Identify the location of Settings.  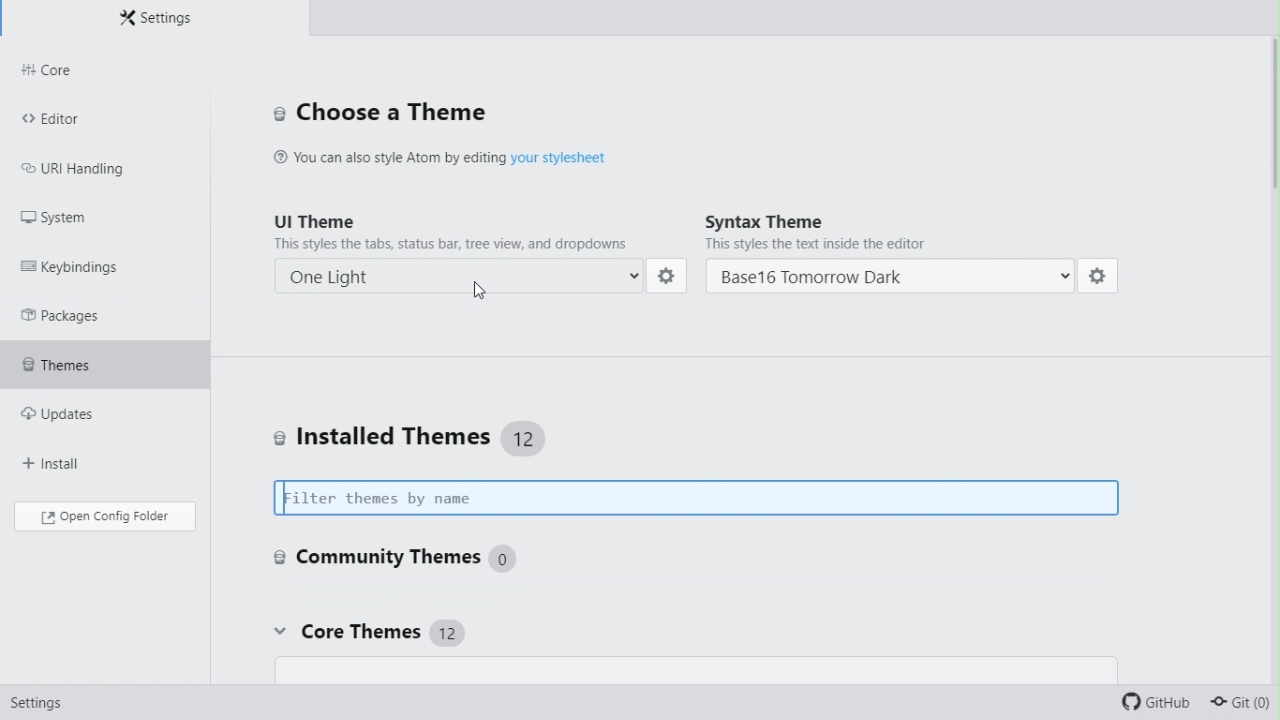
(154, 18).